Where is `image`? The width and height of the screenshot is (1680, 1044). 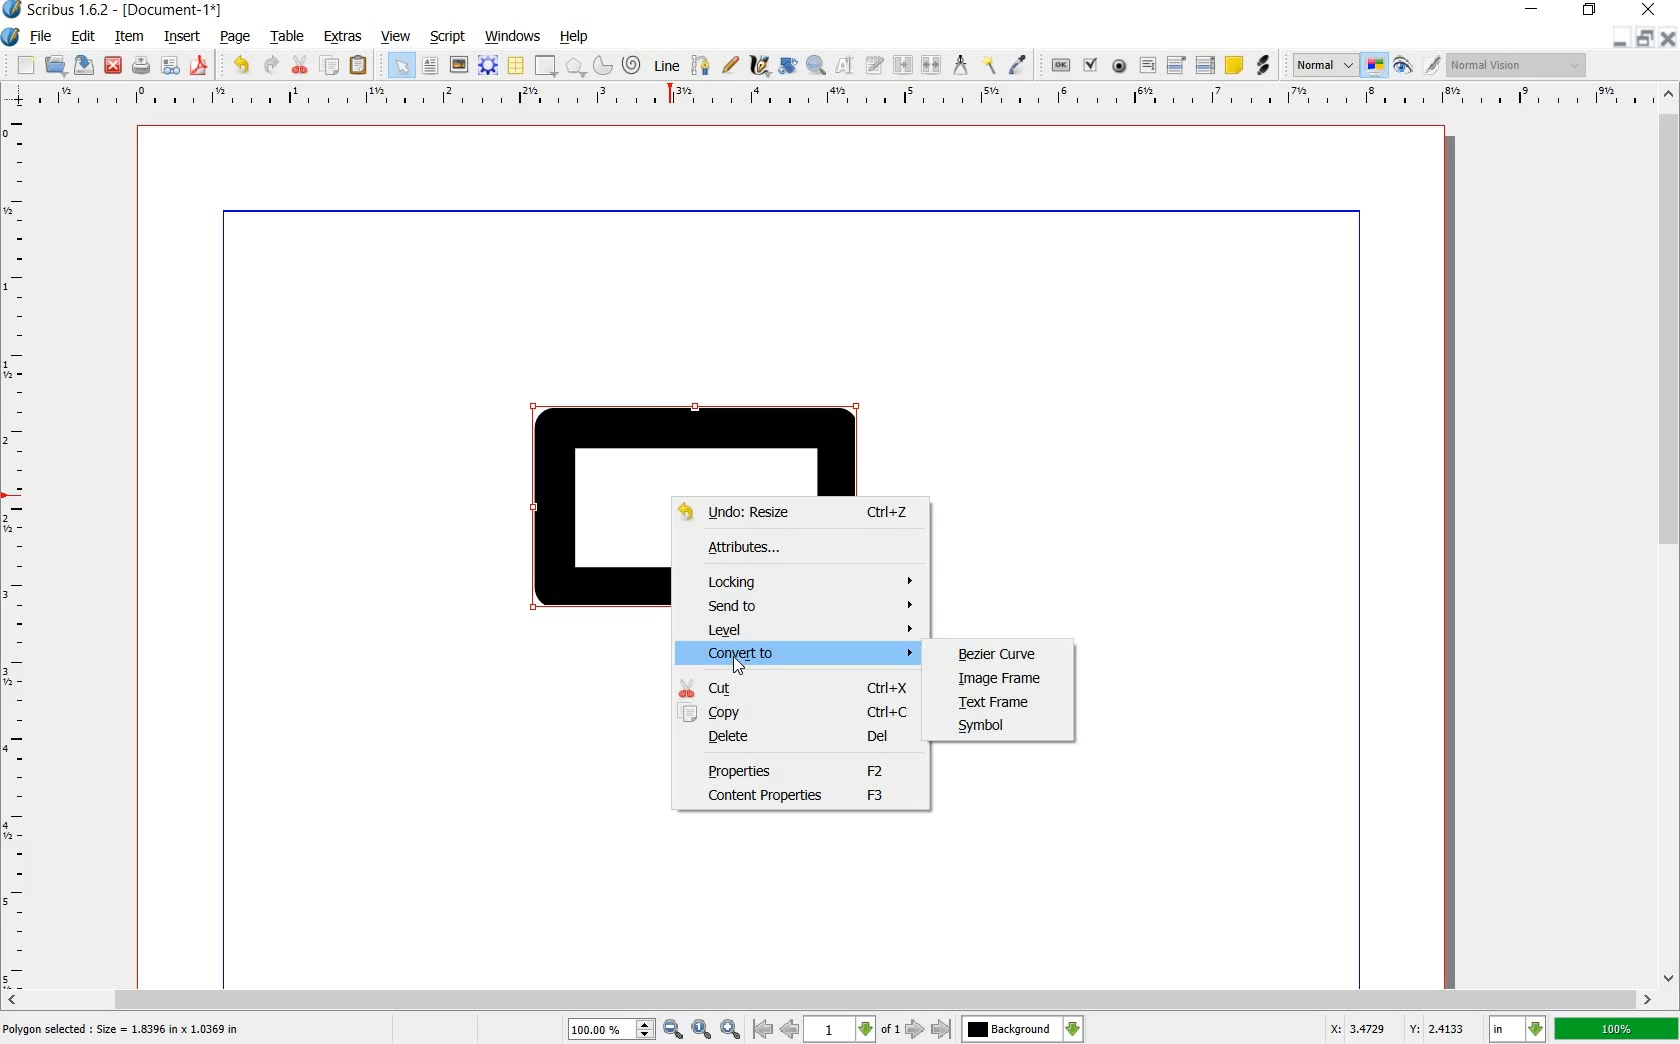 image is located at coordinates (457, 64).